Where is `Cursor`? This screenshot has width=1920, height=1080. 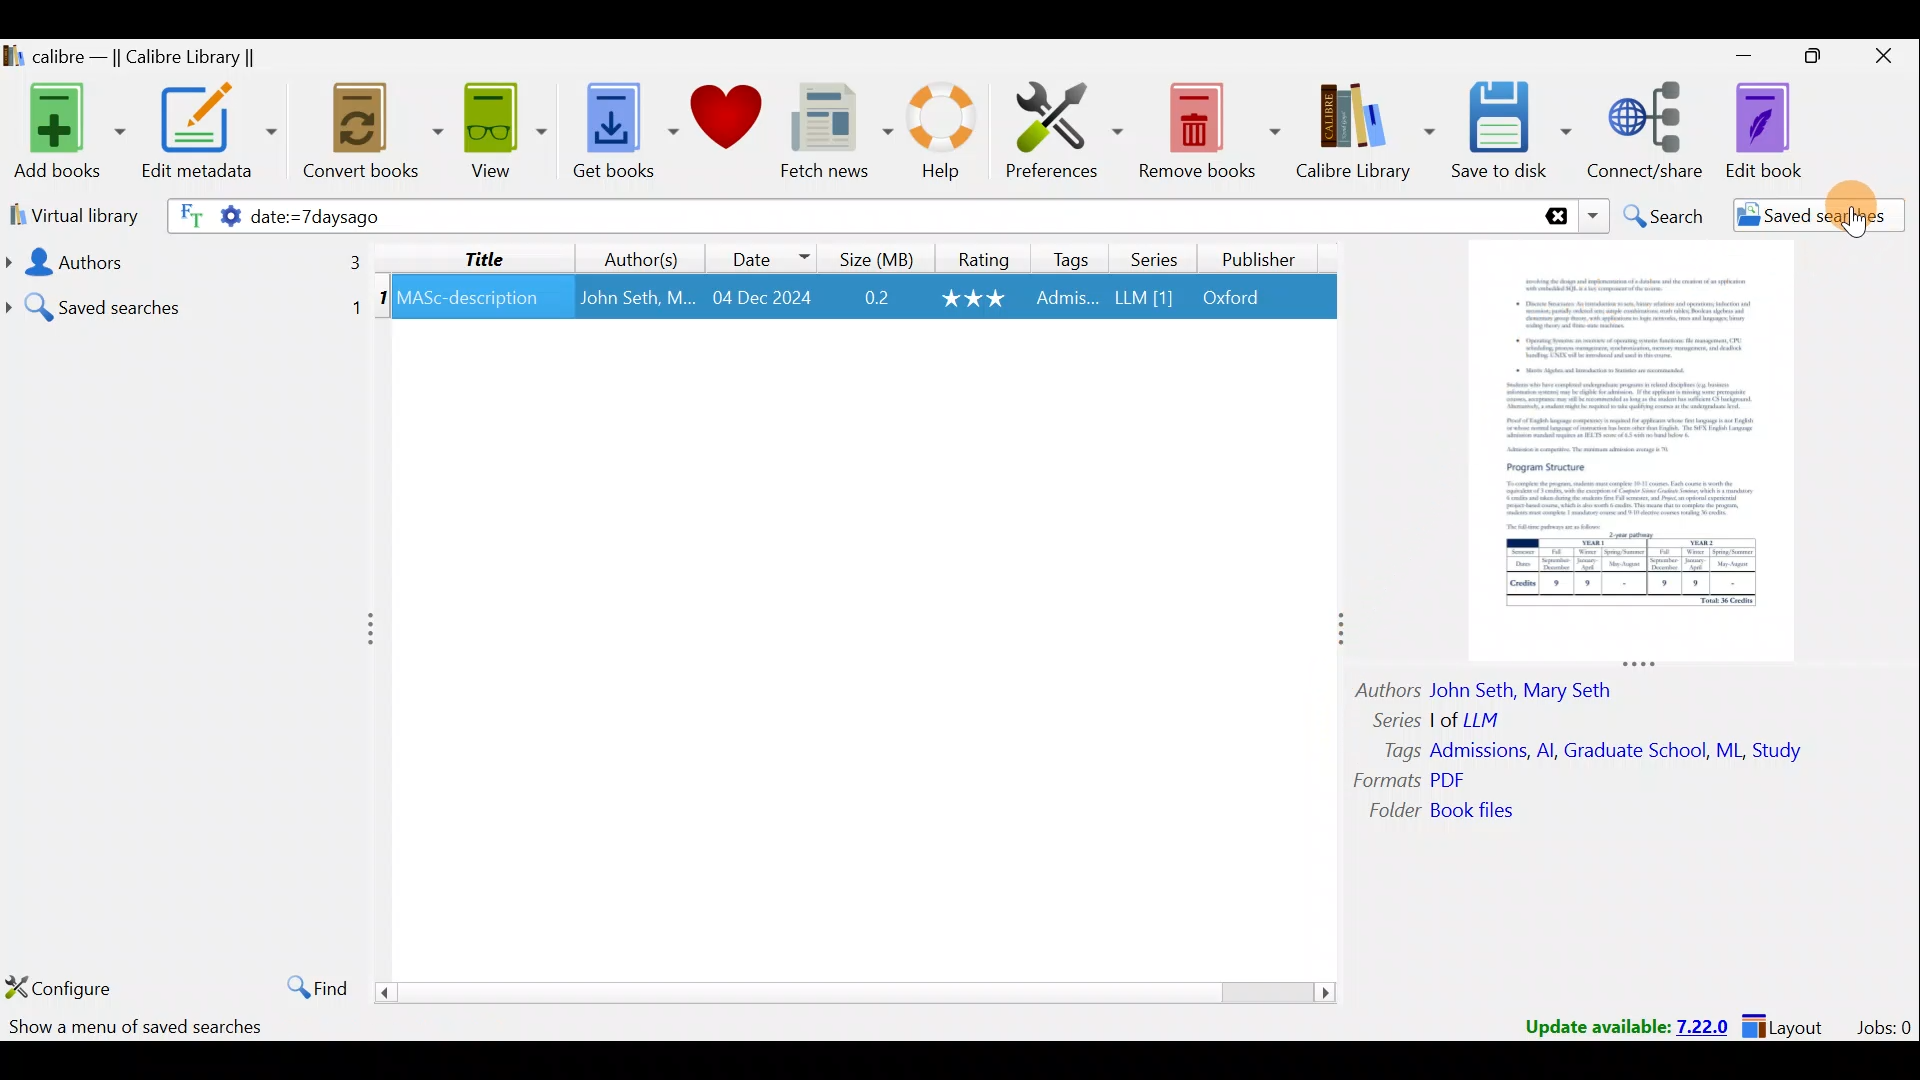 Cursor is located at coordinates (1853, 208).